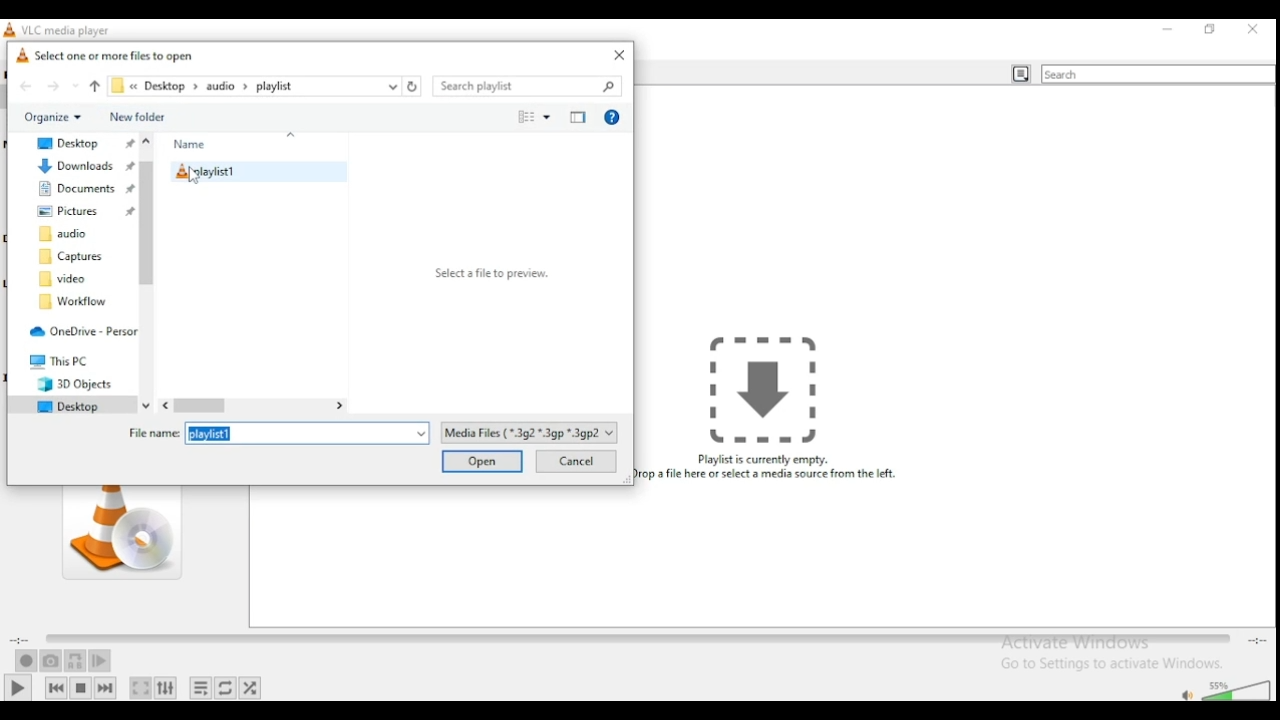  What do you see at coordinates (84, 279) in the screenshot?
I see `video` at bounding box center [84, 279].